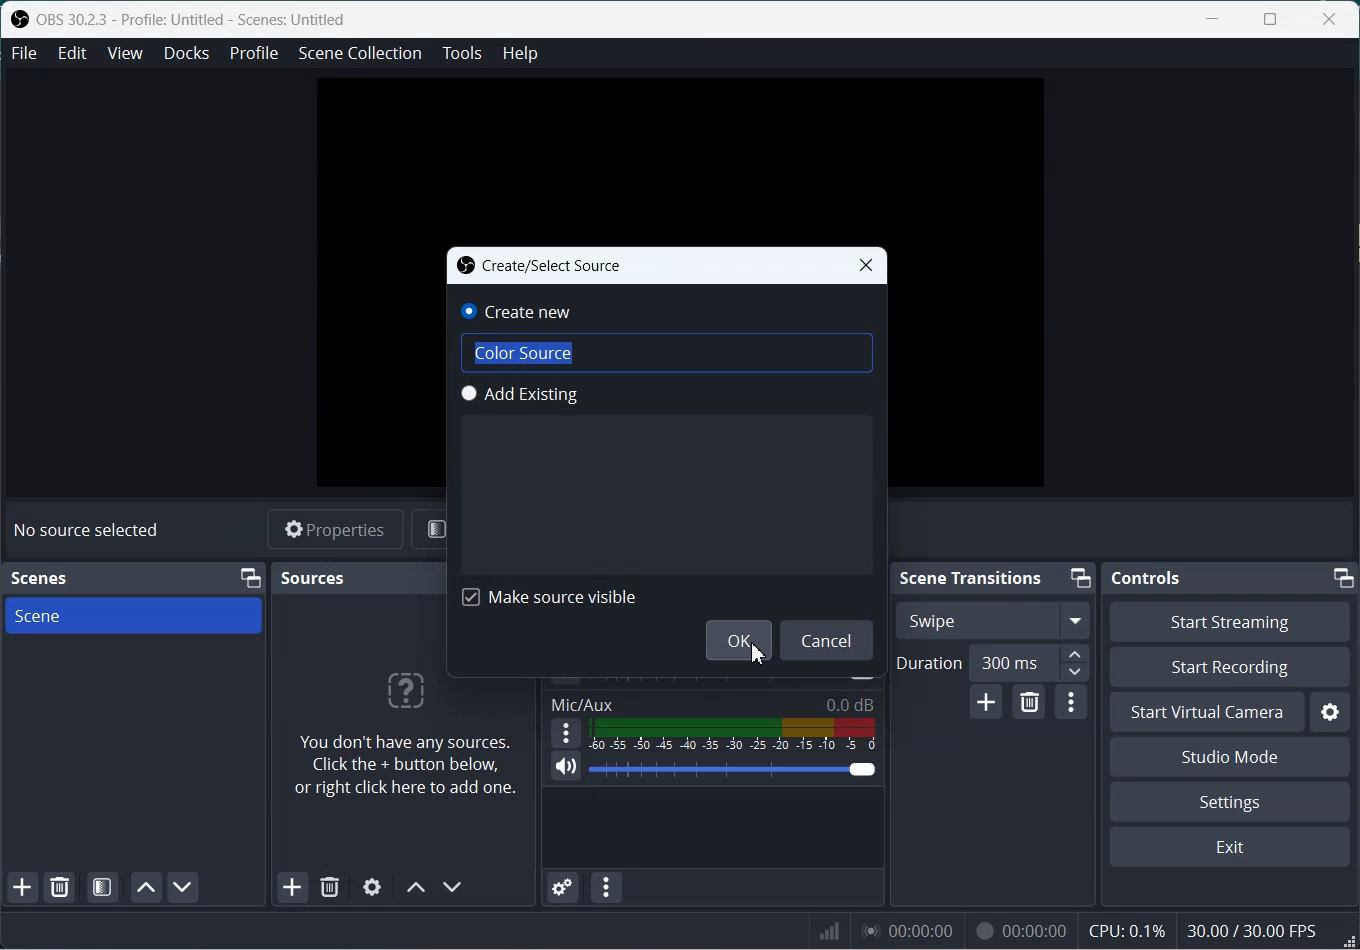  I want to click on Window Adjuster, so click(1347, 940).